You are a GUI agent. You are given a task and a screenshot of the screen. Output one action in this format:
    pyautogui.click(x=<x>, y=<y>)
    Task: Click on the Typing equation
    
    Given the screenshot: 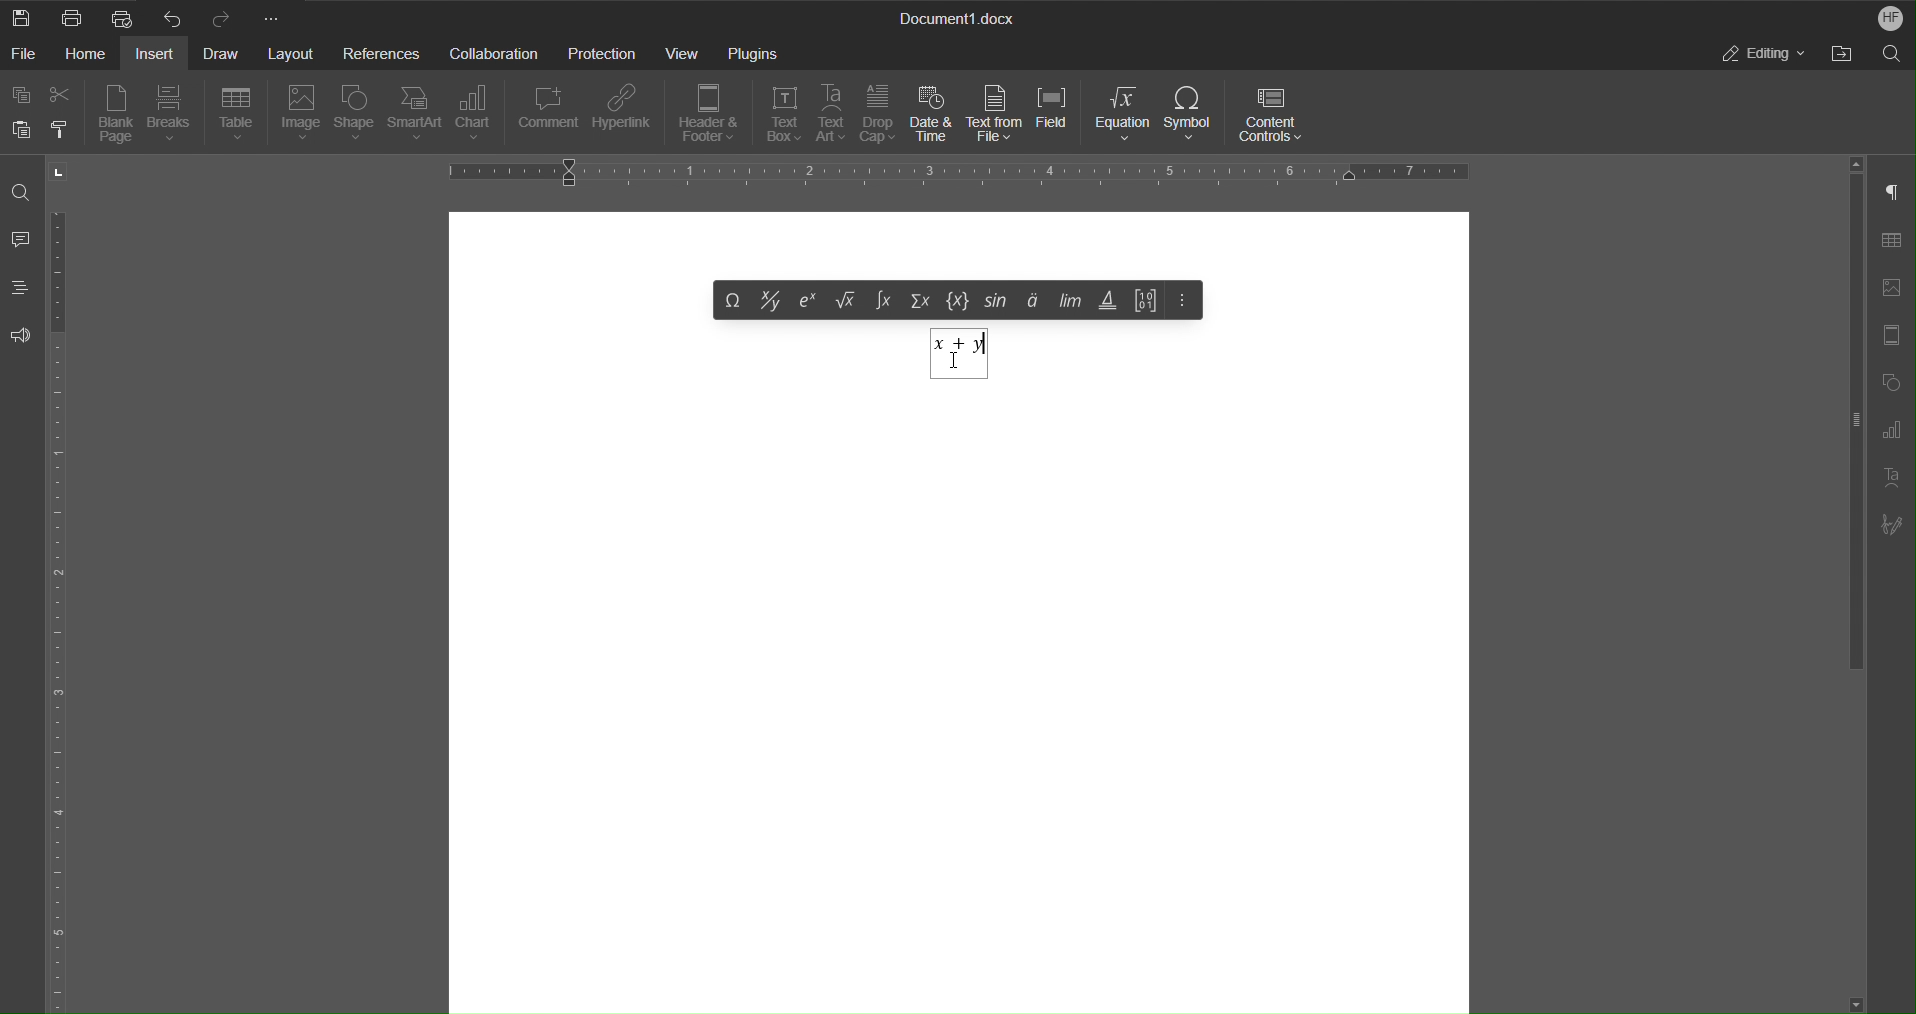 What is the action you would take?
    pyautogui.click(x=959, y=344)
    